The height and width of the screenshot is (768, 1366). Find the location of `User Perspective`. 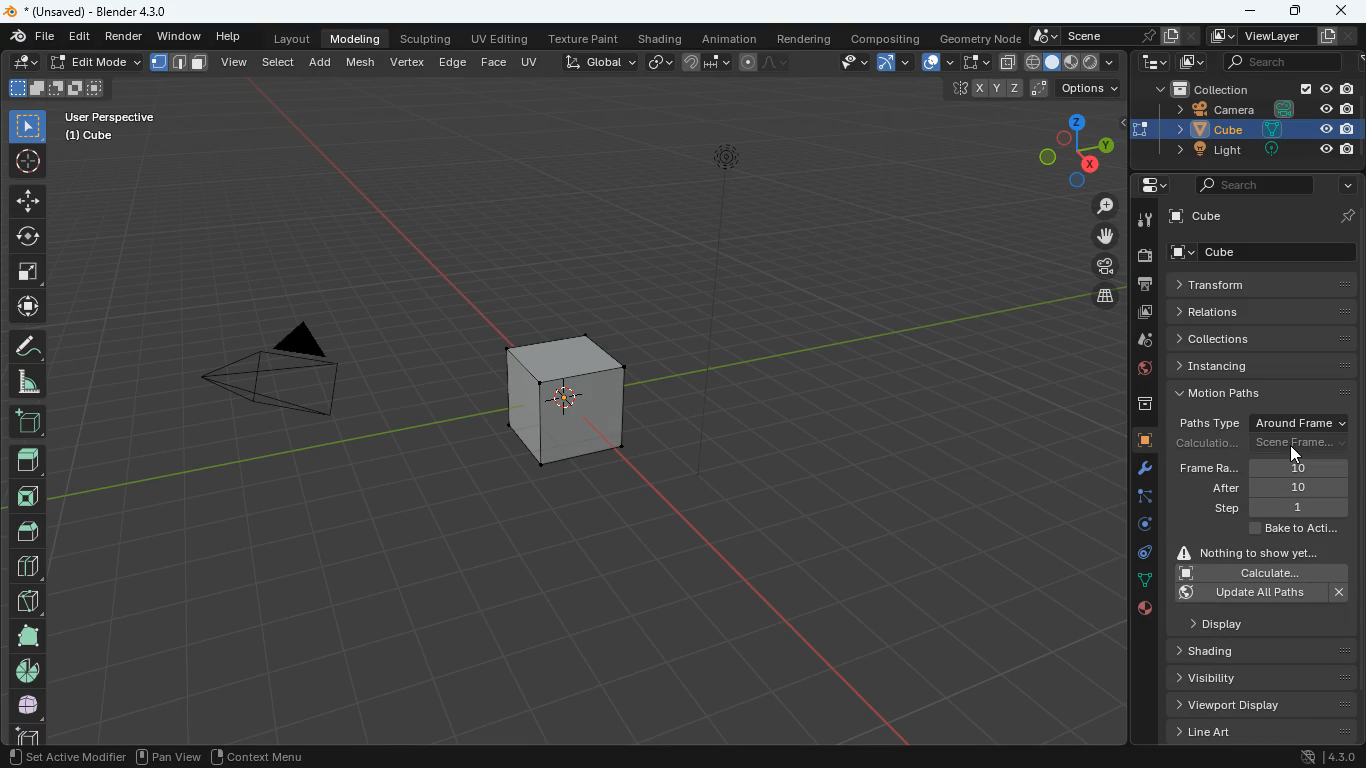

User Perspective is located at coordinates (110, 114).